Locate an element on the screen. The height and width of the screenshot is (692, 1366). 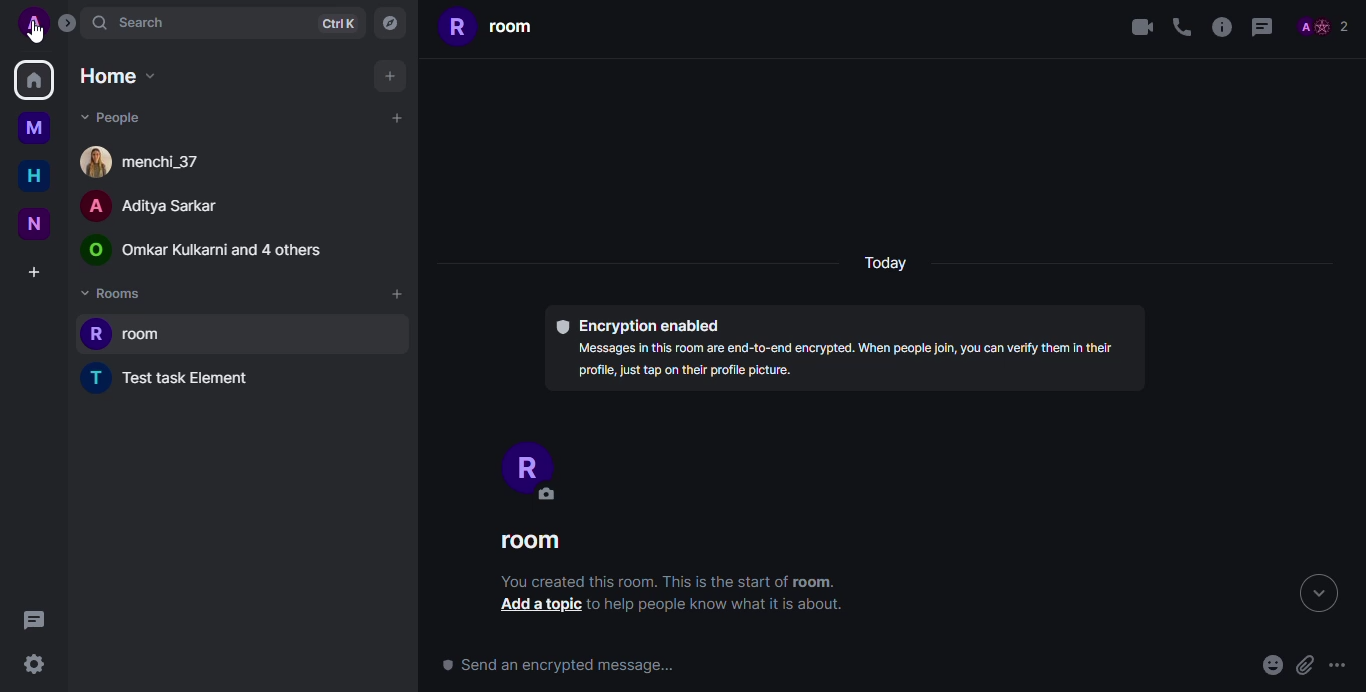
emoj is located at coordinates (1271, 666).